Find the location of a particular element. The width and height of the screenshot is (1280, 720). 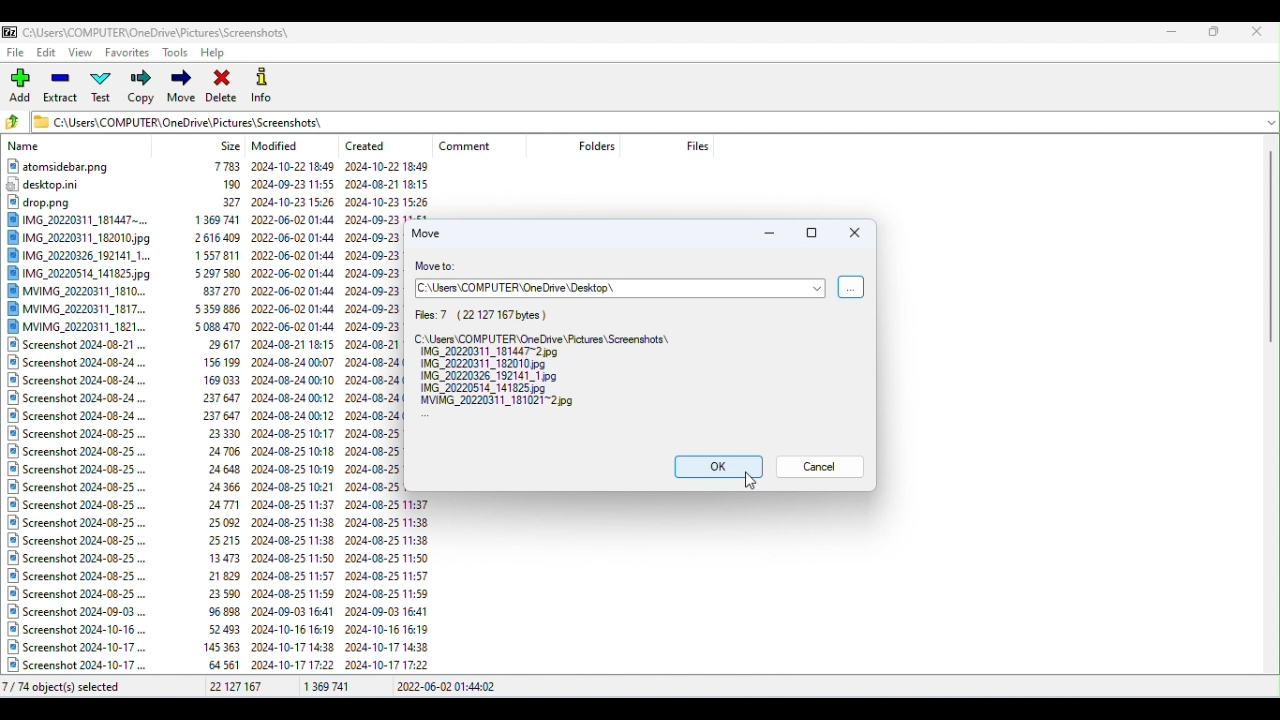

OK is located at coordinates (711, 466).